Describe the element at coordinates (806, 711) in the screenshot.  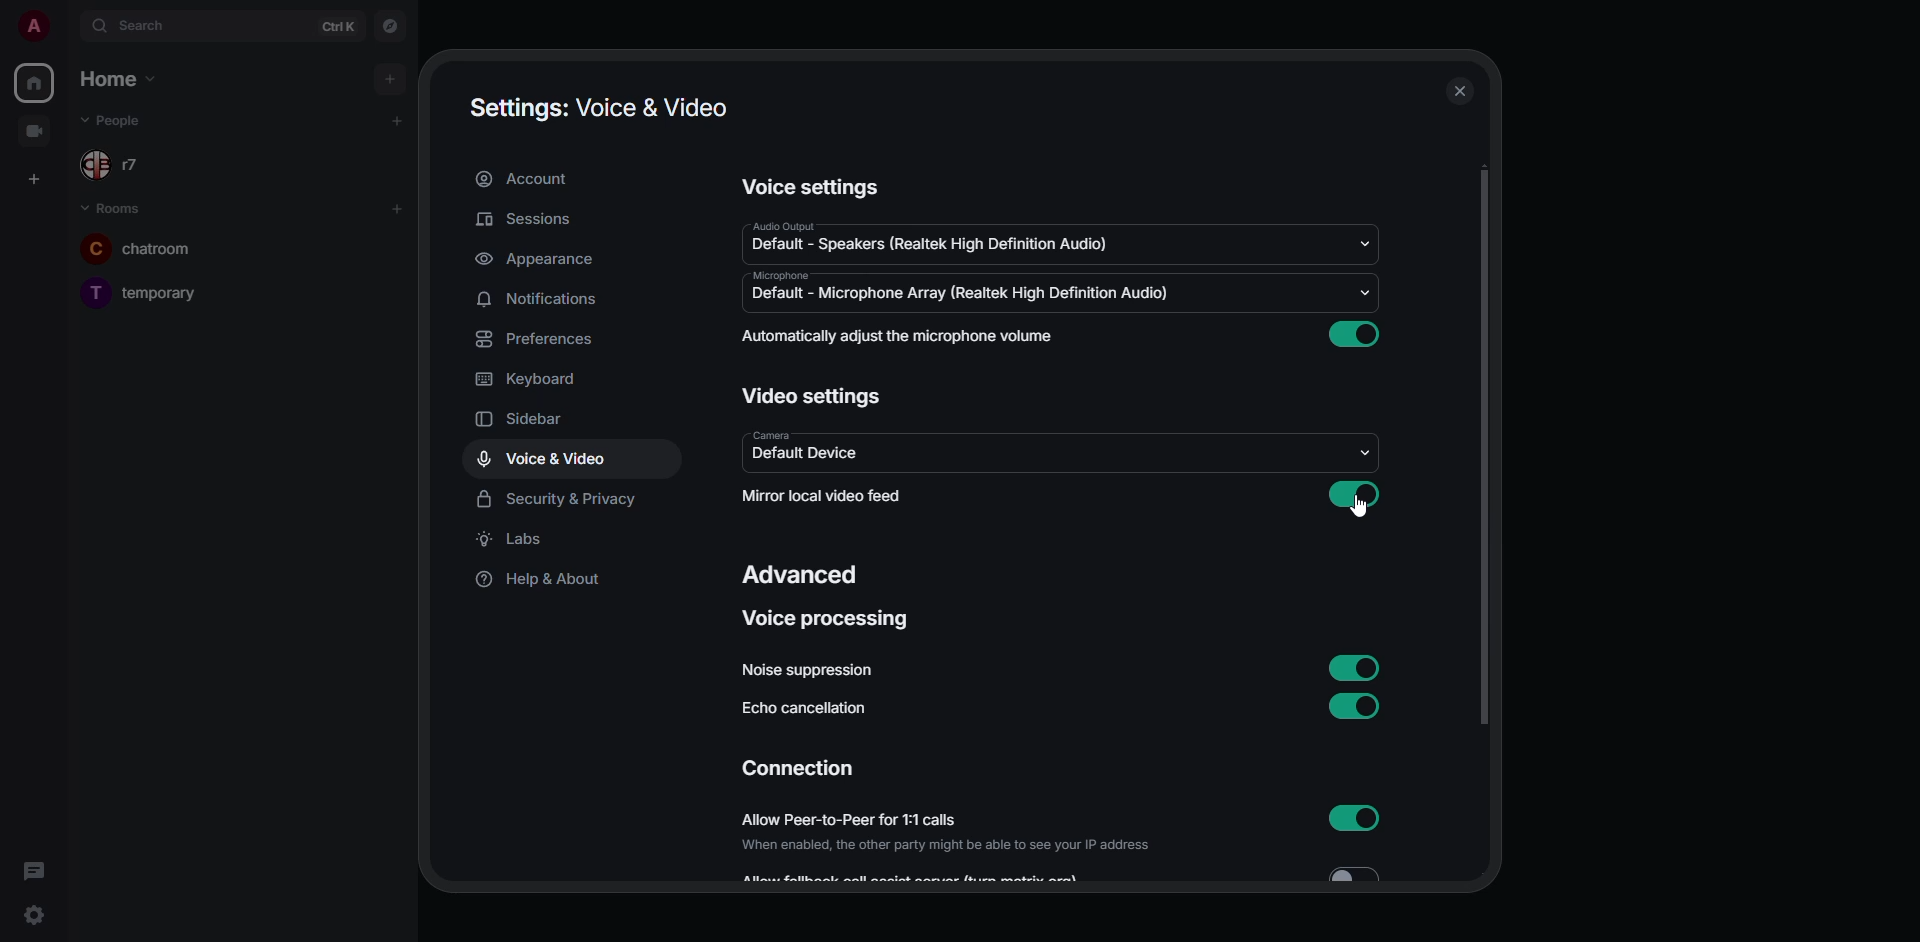
I see `echo cancellation` at that location.